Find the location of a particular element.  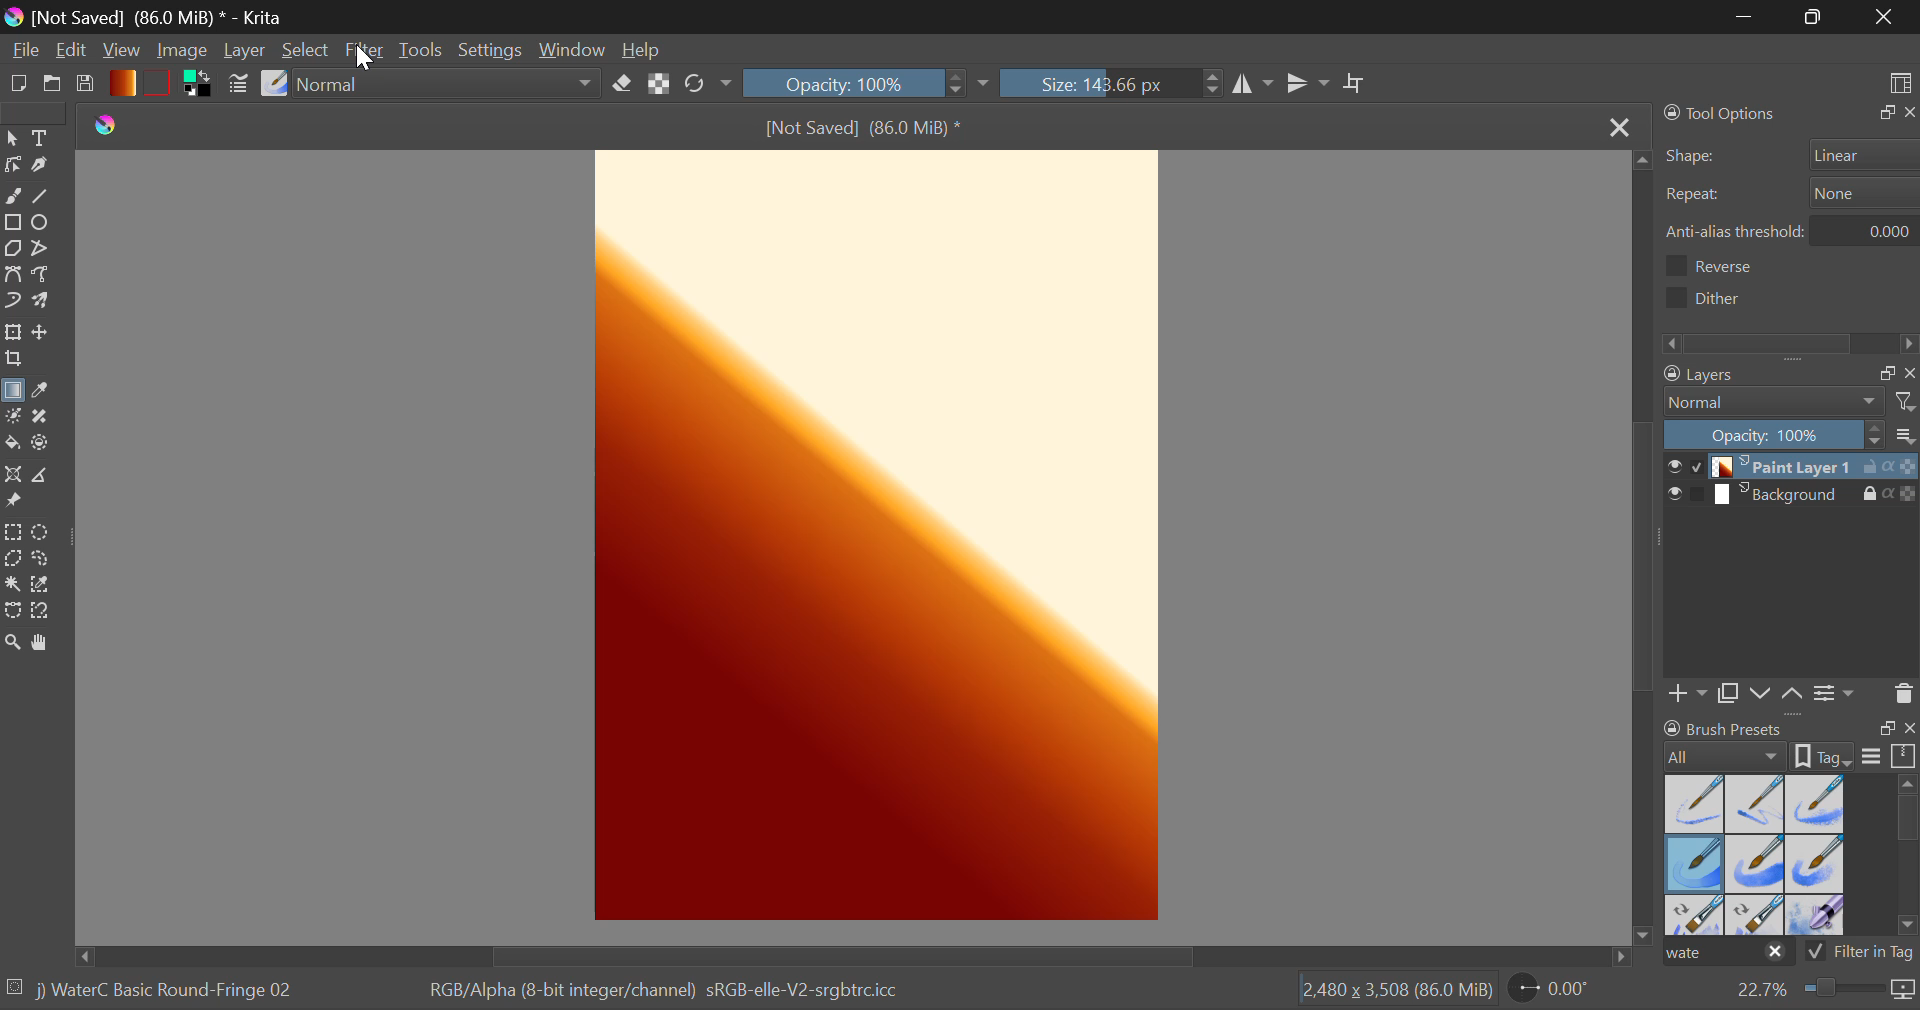

Restore Down is located at coordinates (1747, 17).